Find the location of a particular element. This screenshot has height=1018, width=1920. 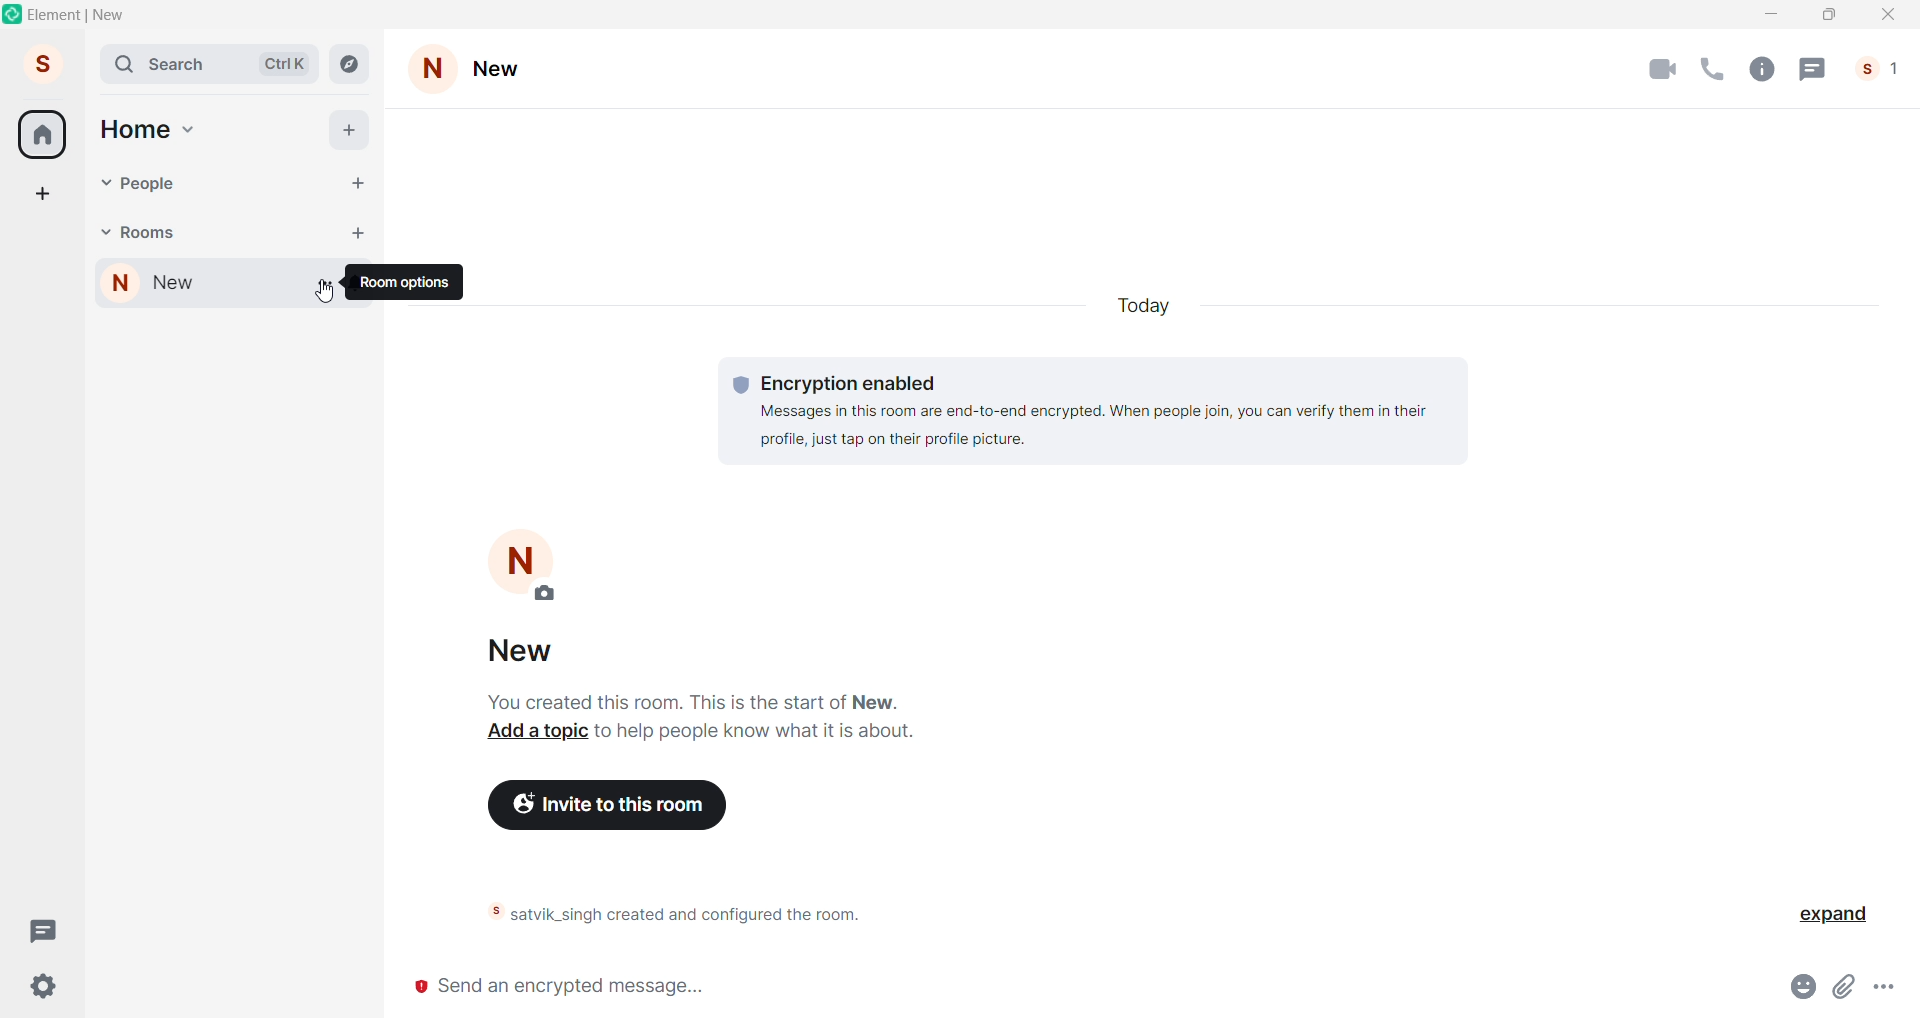

Emoji is located at coordinates (1808, 985).